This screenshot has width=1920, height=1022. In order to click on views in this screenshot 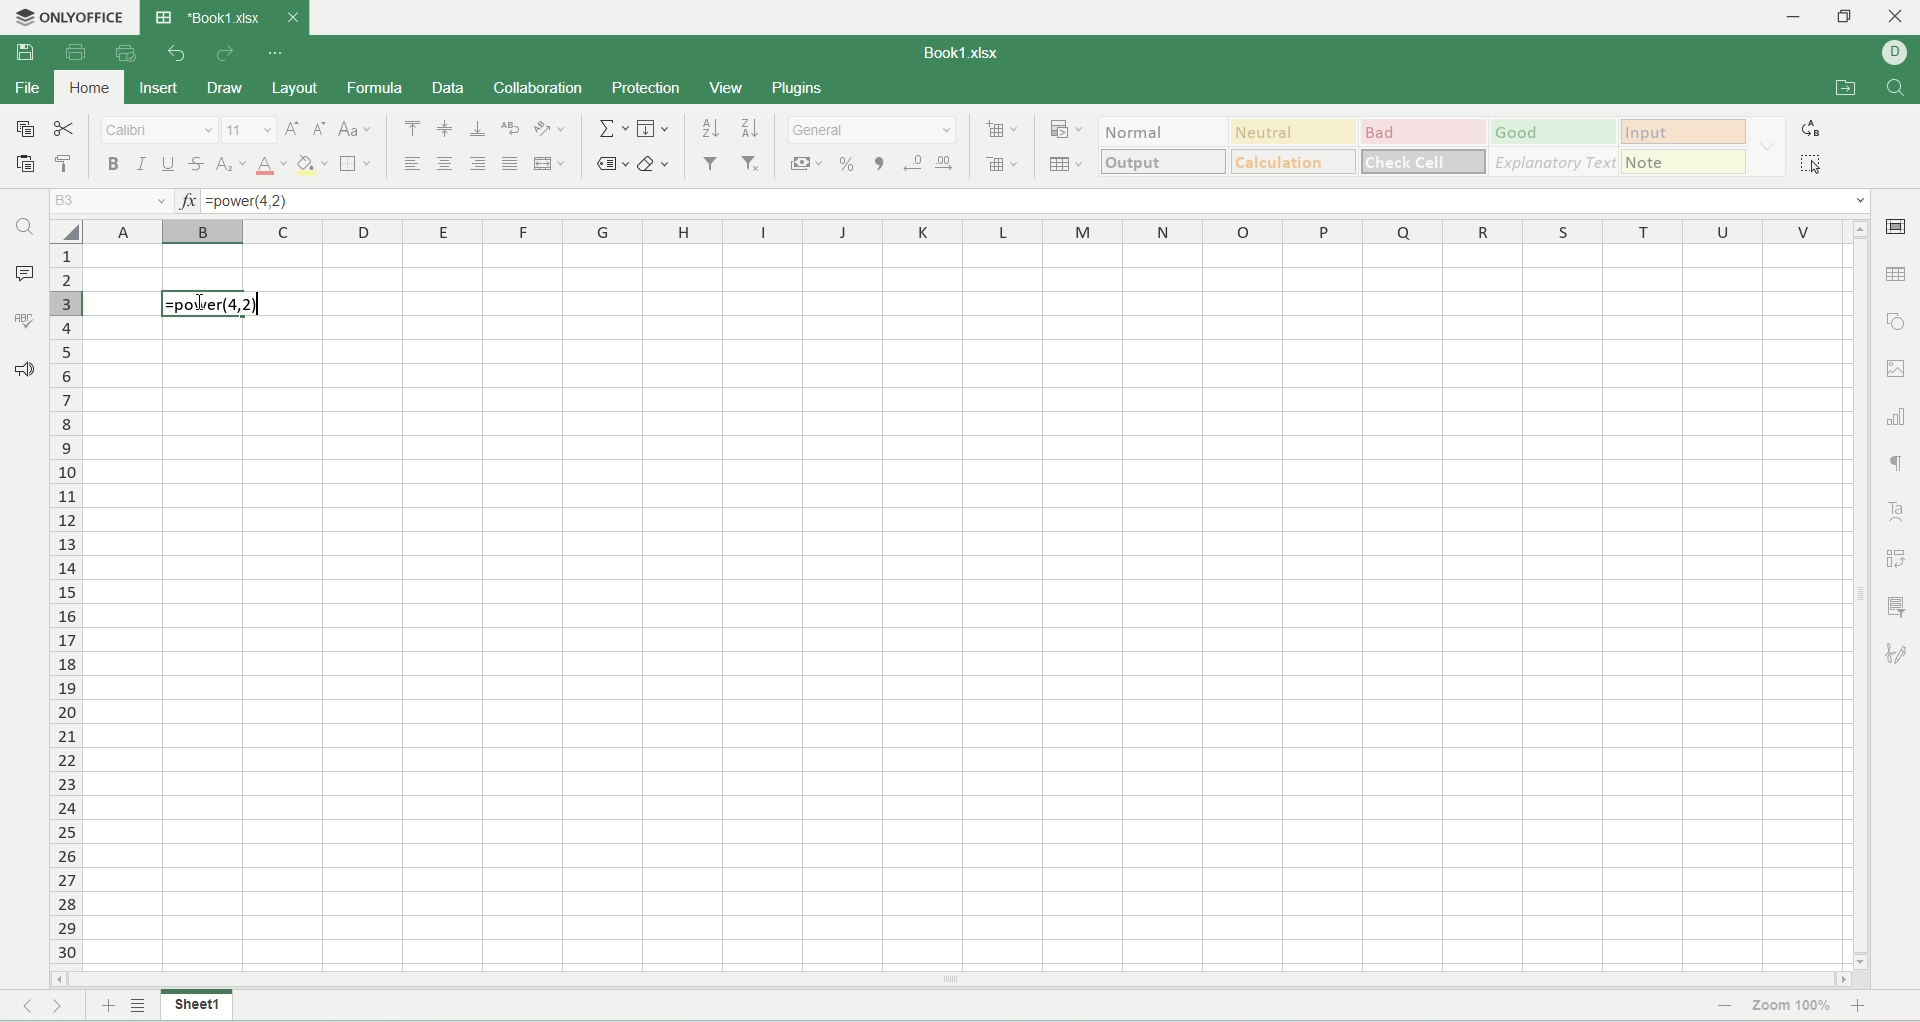, I will do `click(728, 87)`.